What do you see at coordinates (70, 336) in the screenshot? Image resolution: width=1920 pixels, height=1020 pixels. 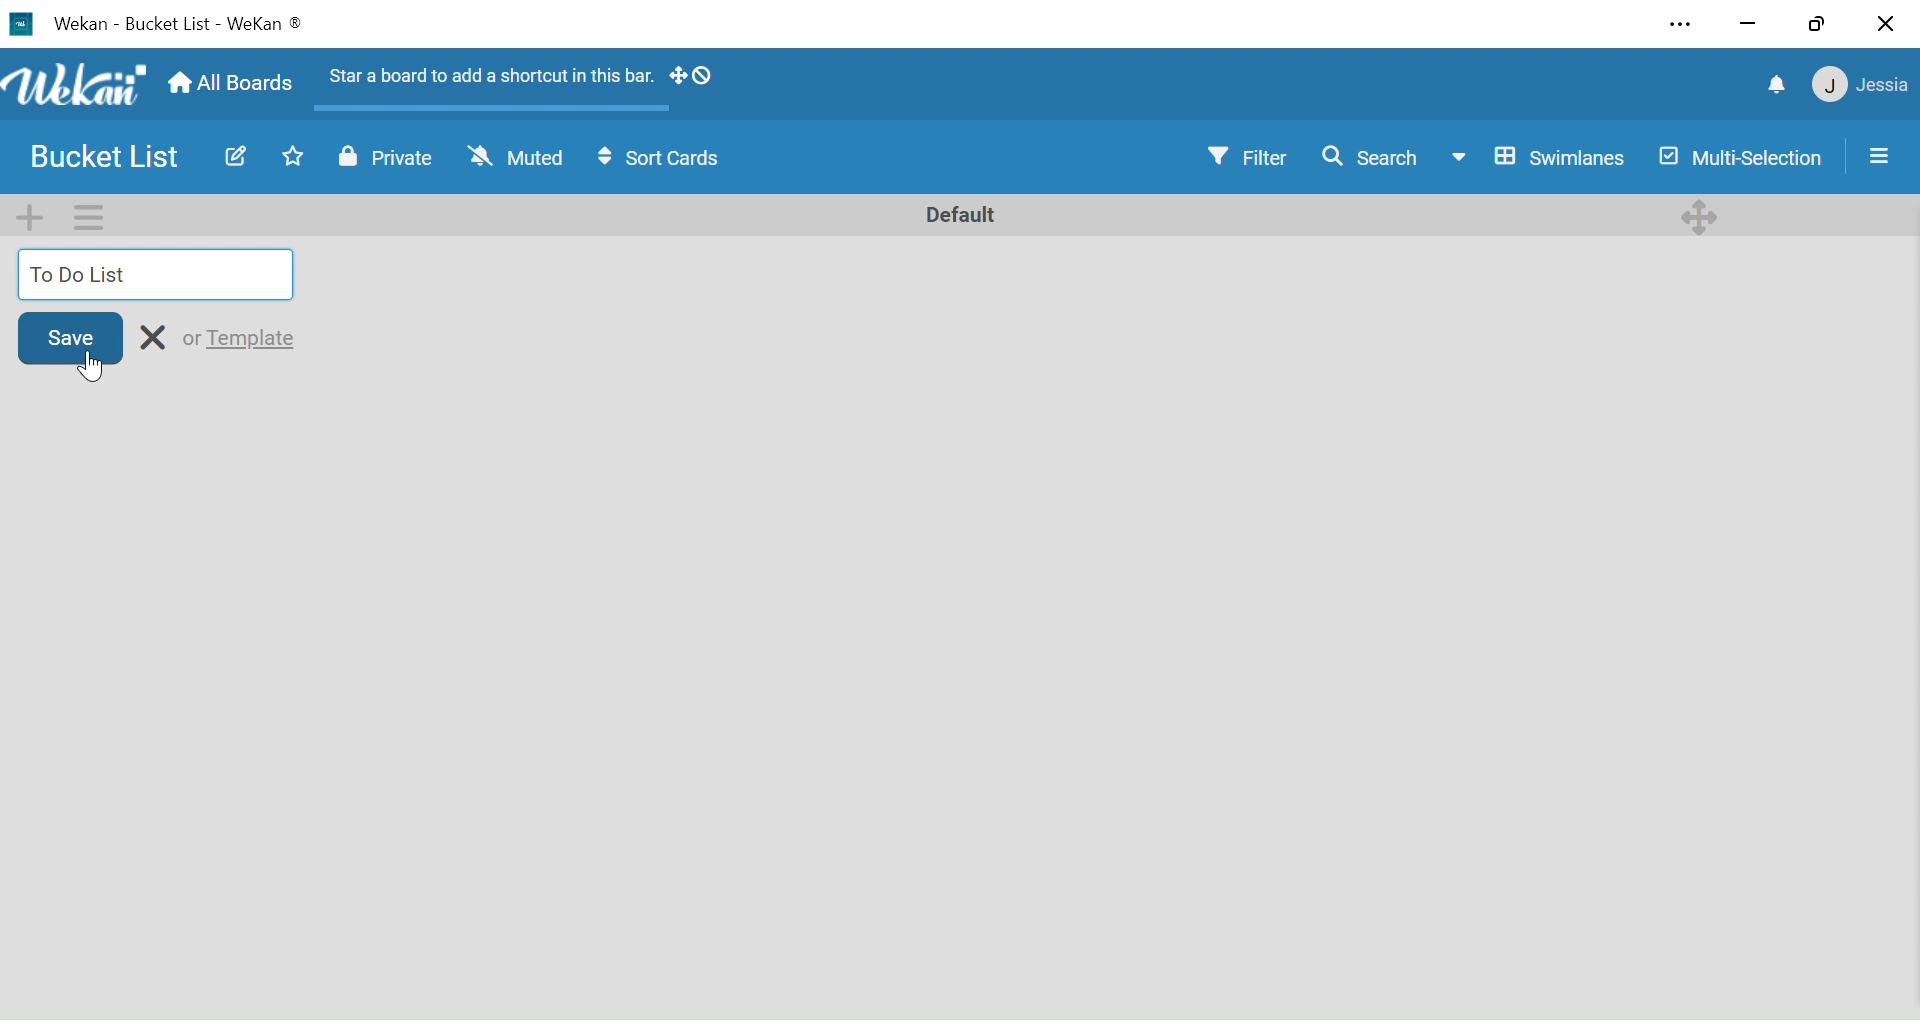 I see `Save` at bounding box center [70, 336].